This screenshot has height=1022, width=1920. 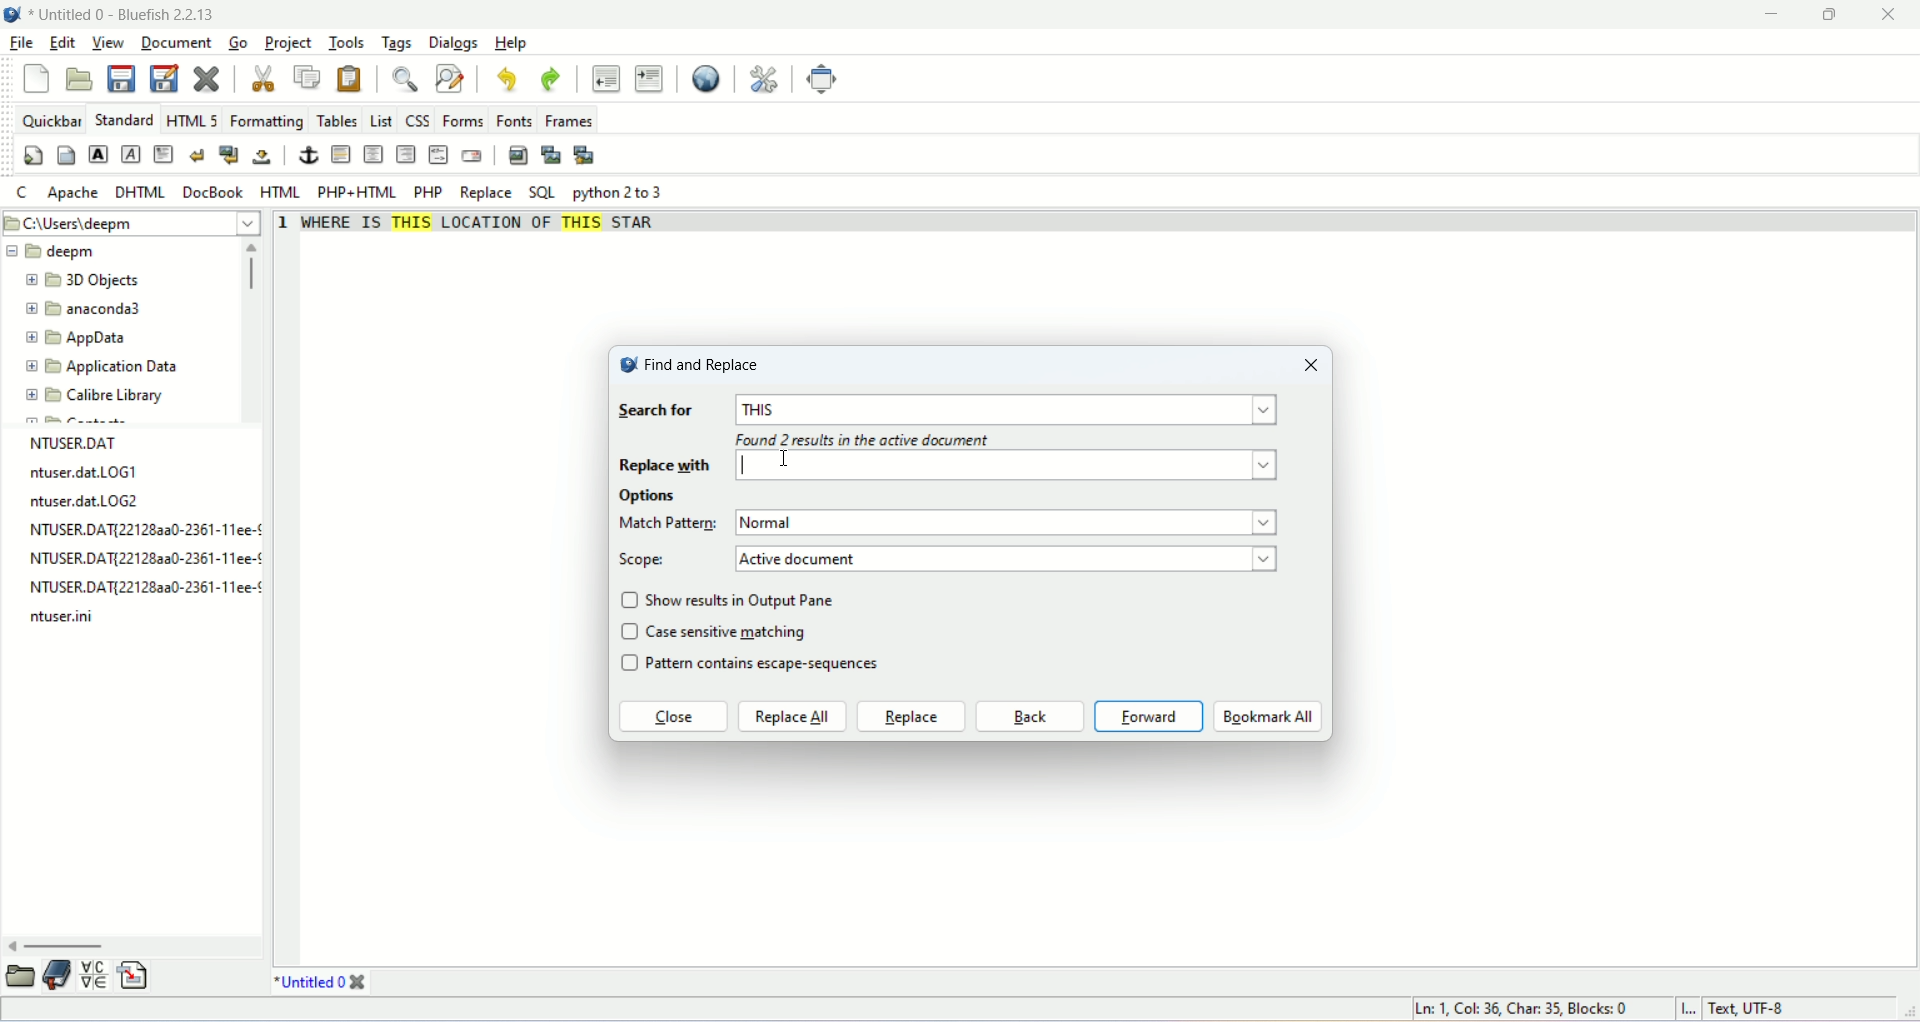 What do you see at coordinates (622, 193) in the screenshot?
I see `python 2 to 3` at bounding box center [622, 193].